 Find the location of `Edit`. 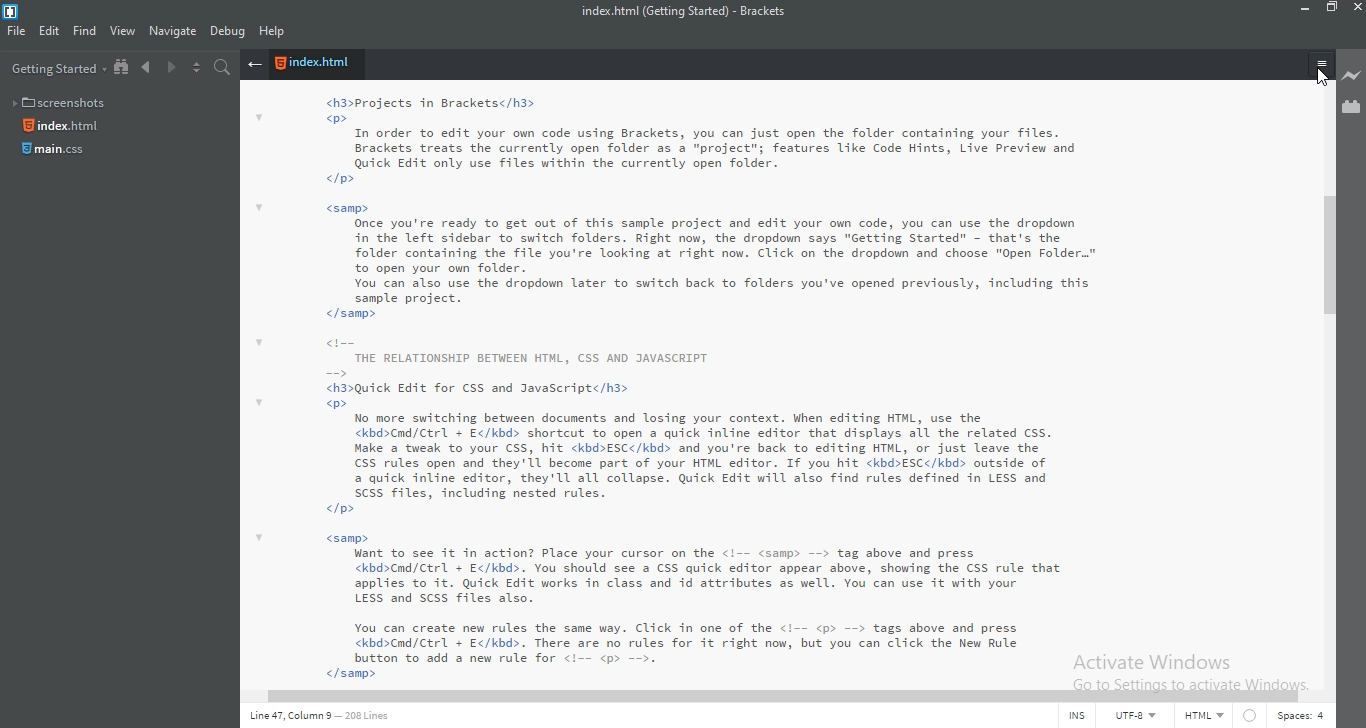

Edit is located at coordinates (49, 33).